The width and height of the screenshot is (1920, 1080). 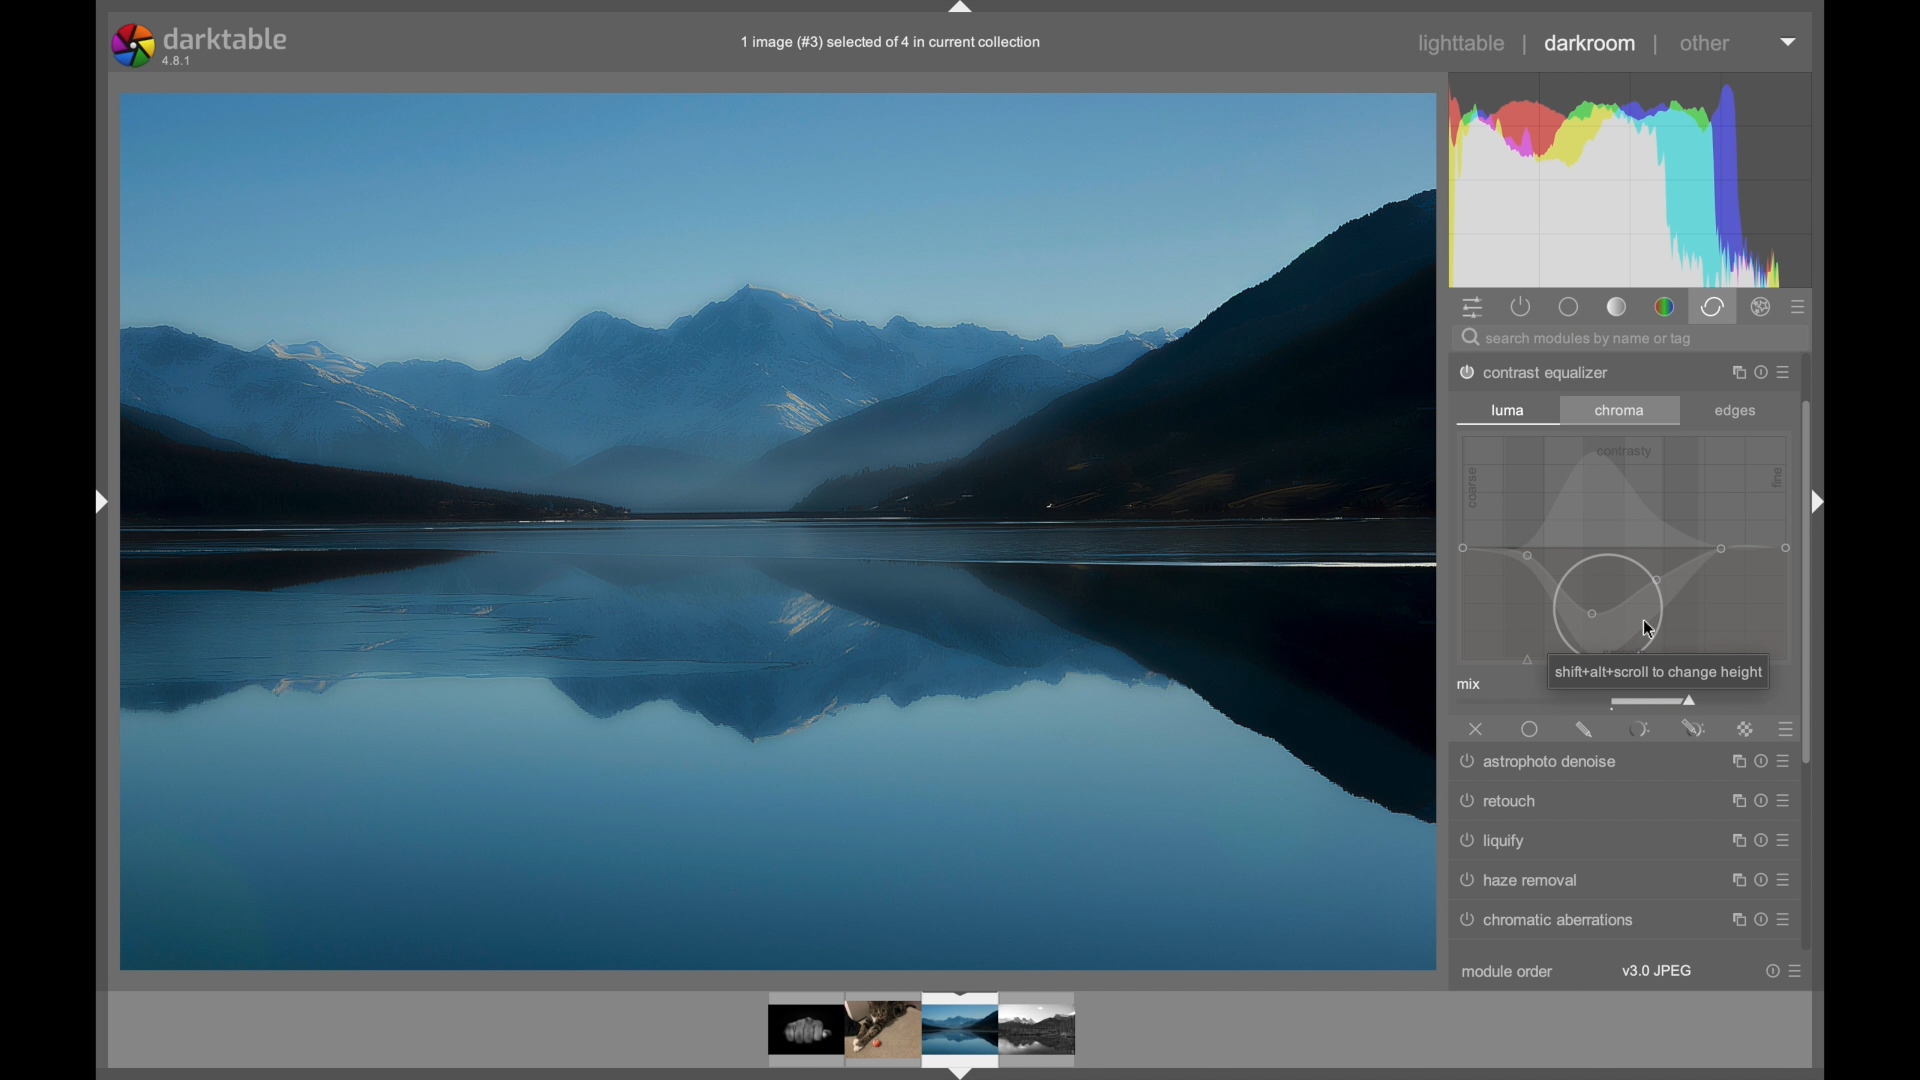 I want to click on cursor, so click(x=1651, y=630).